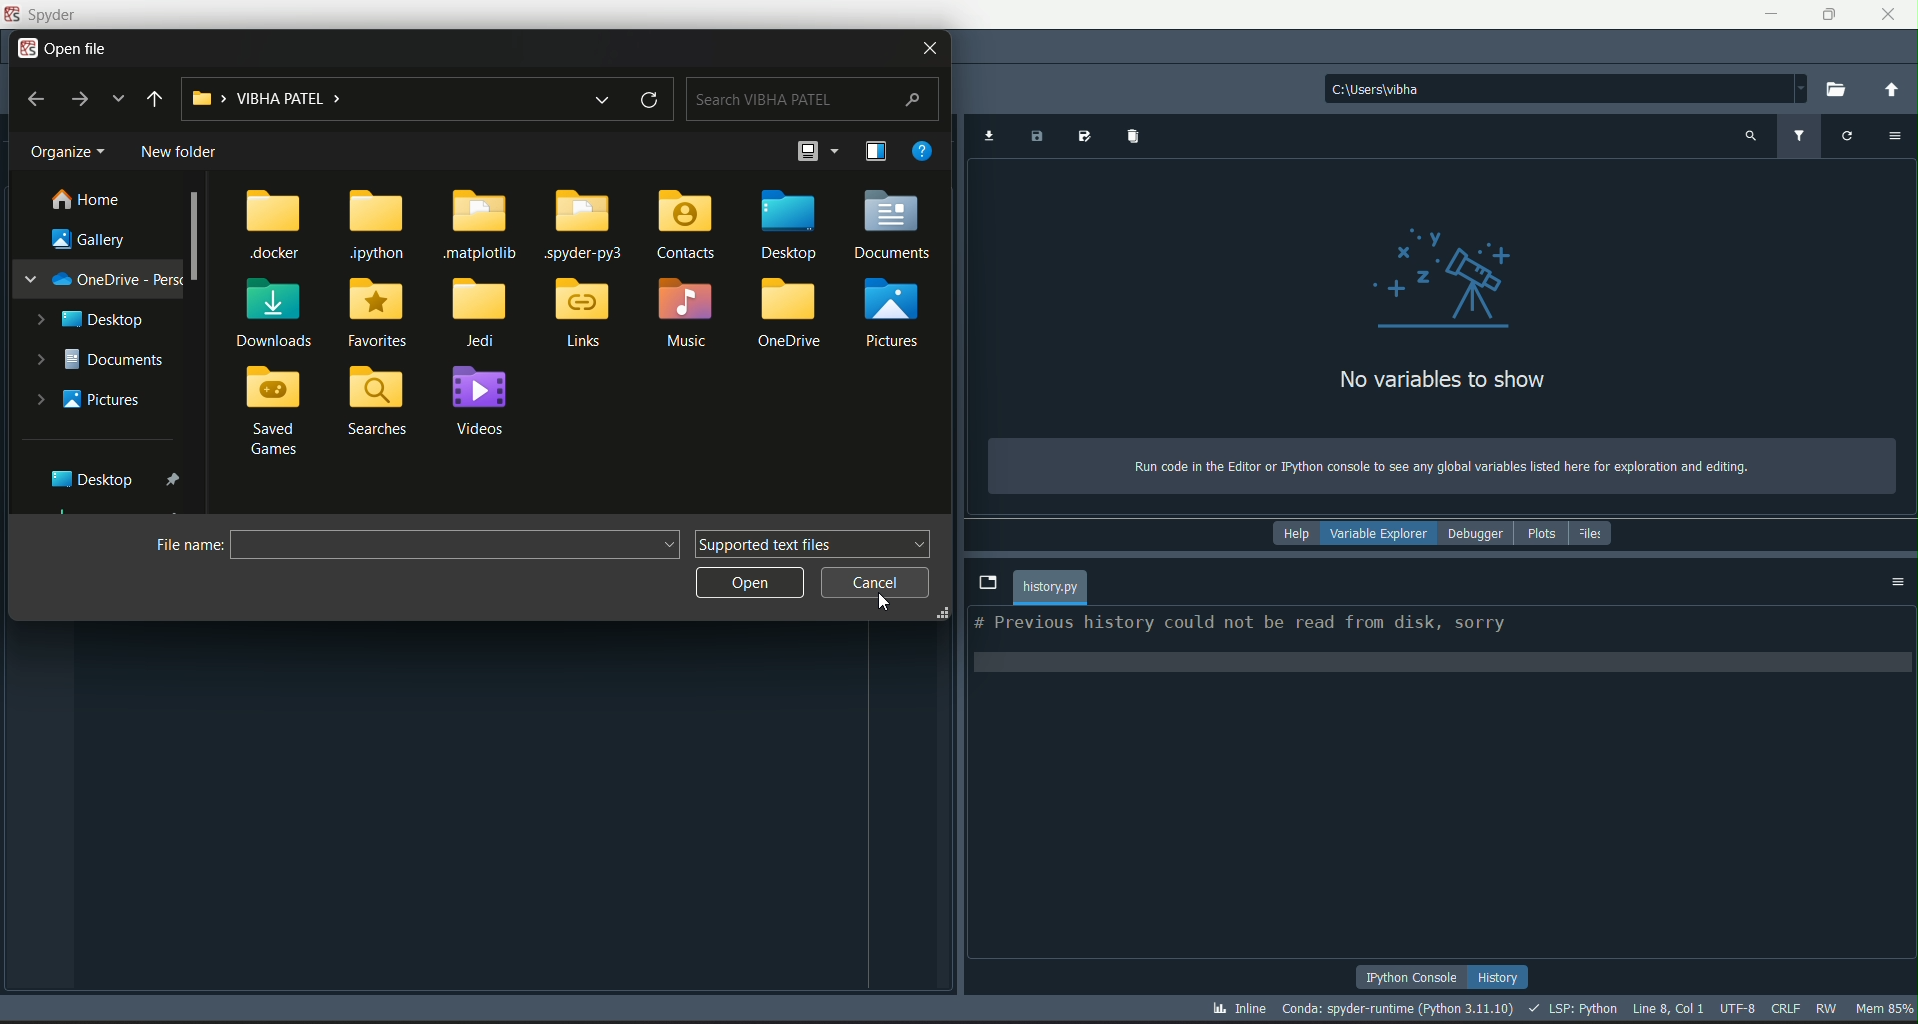 The height and width of the screenshot is (1024, 1918). What do you see at coordinates (155, 99) in the screenshot?
I see `upto desktop` at bounding box center [155, 99].